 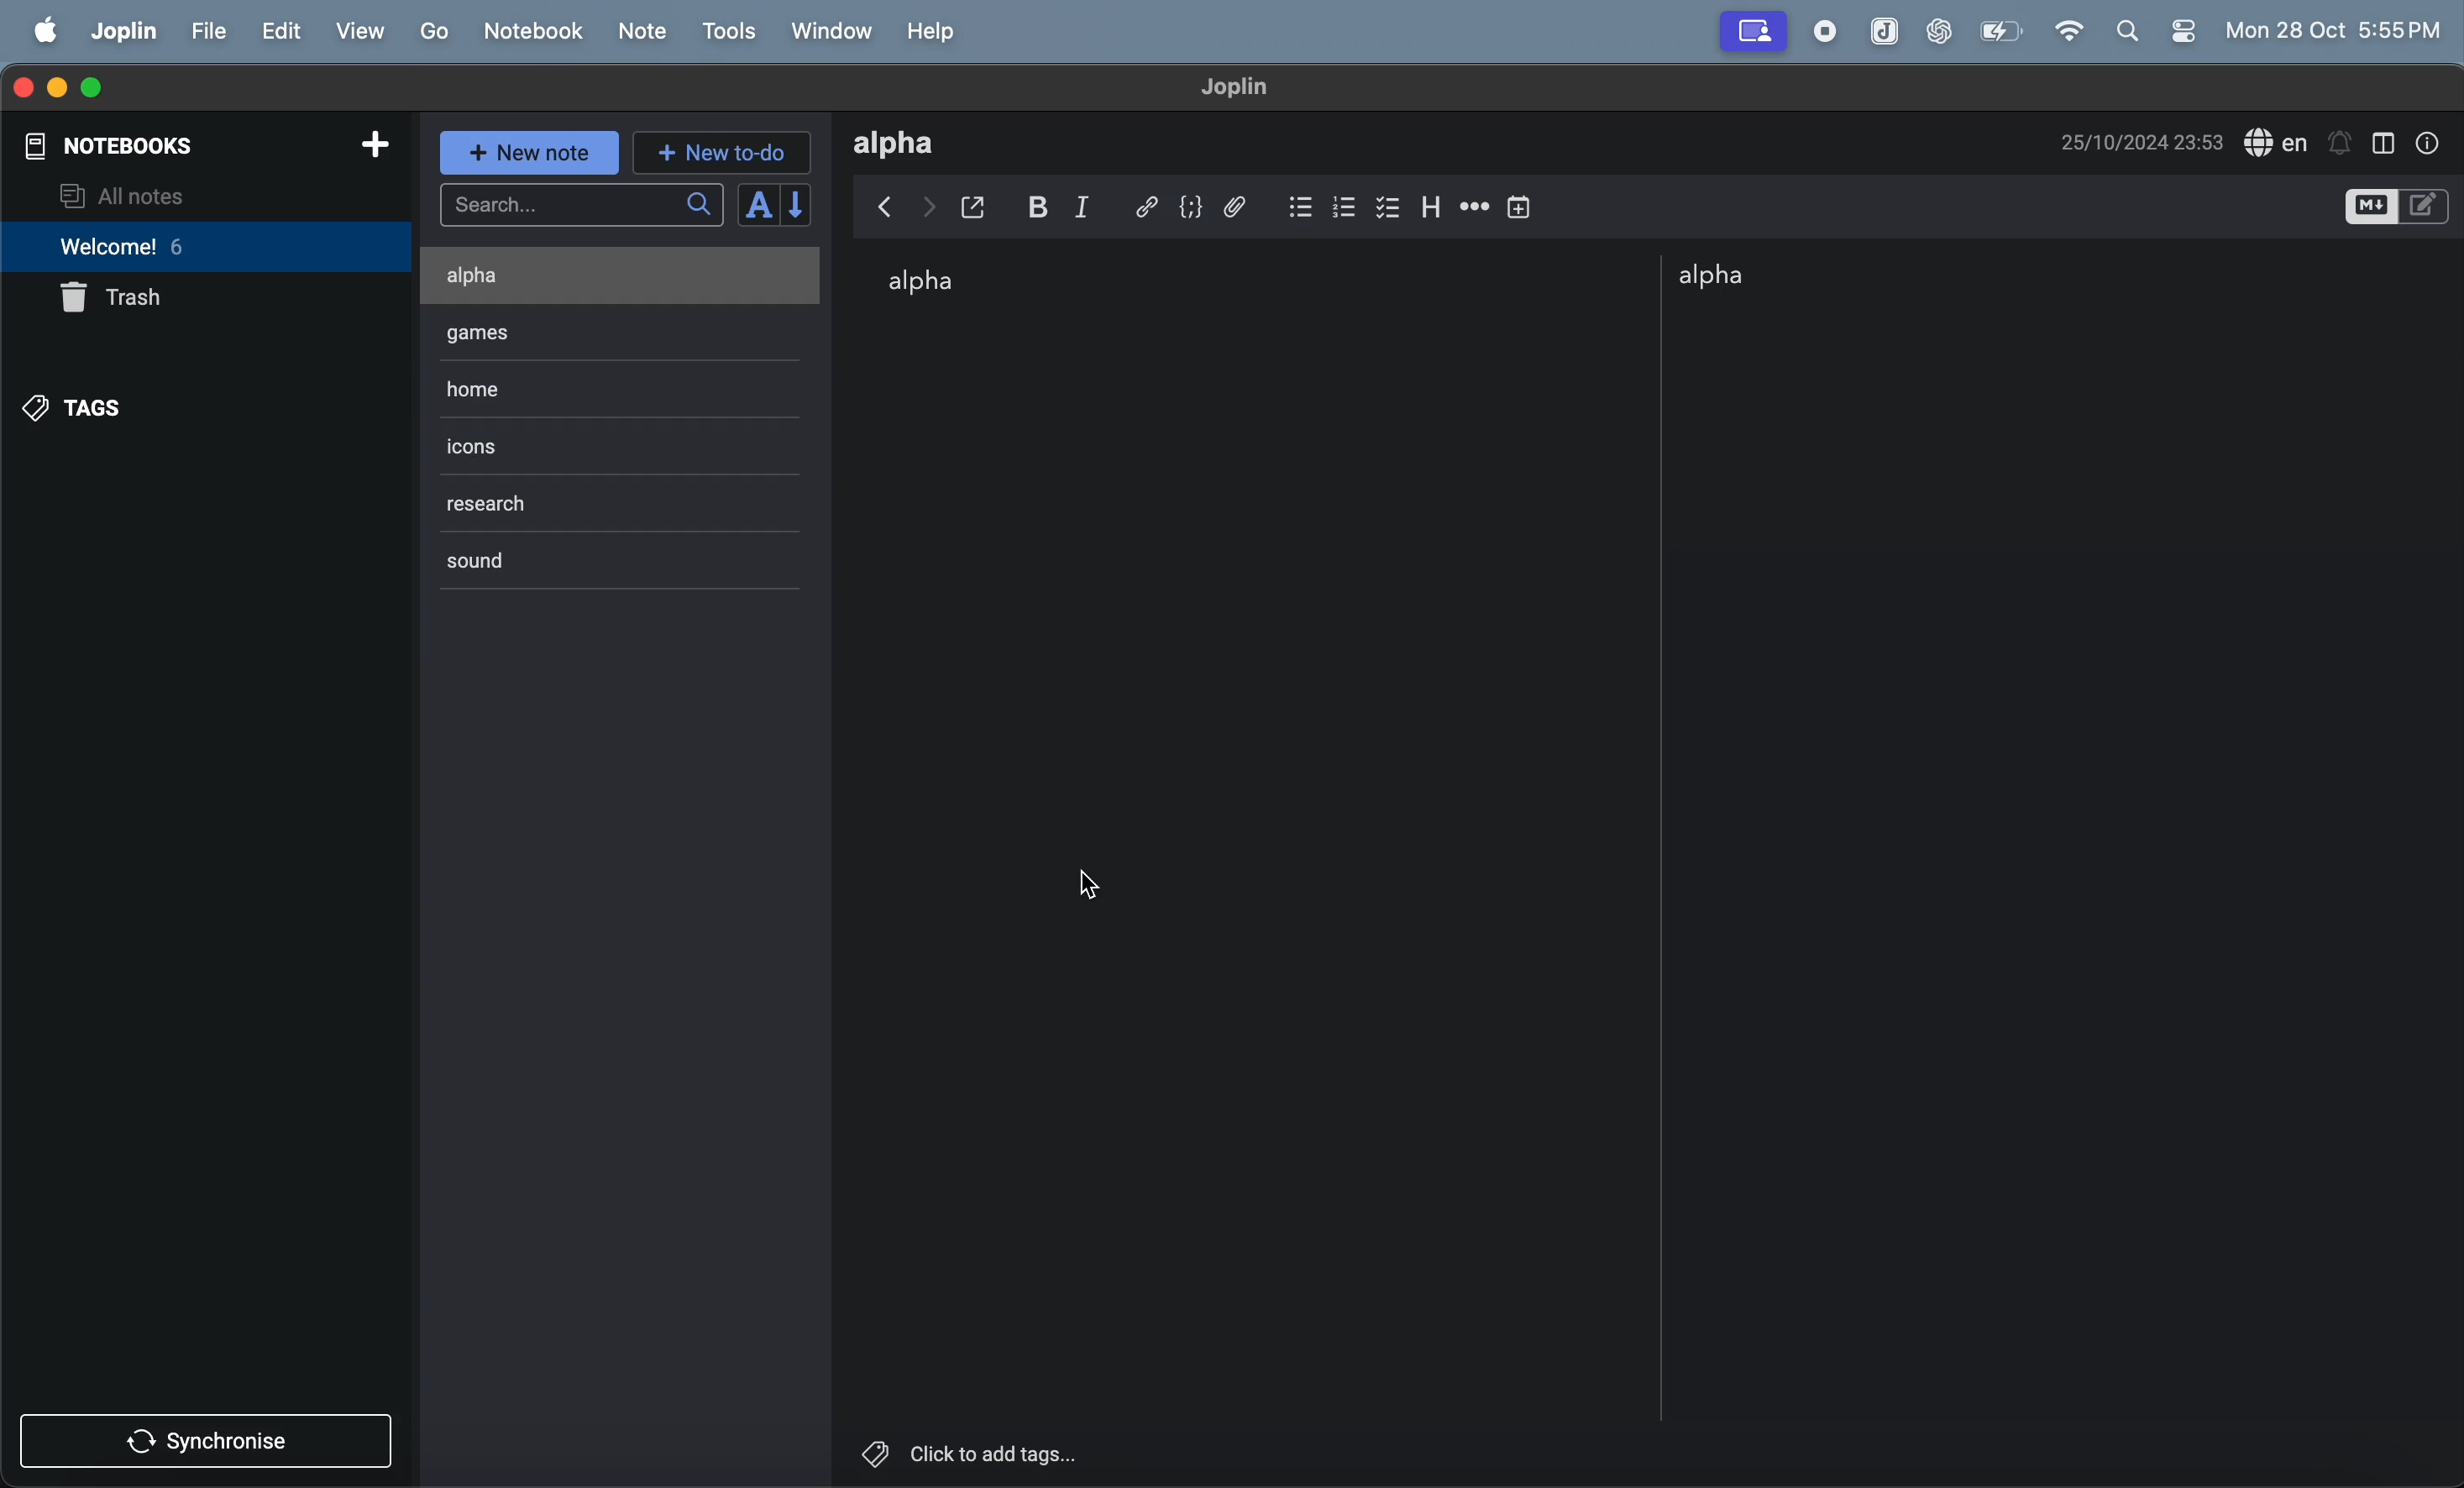 I want to click on numbered list, so click(x=1345, y=203).